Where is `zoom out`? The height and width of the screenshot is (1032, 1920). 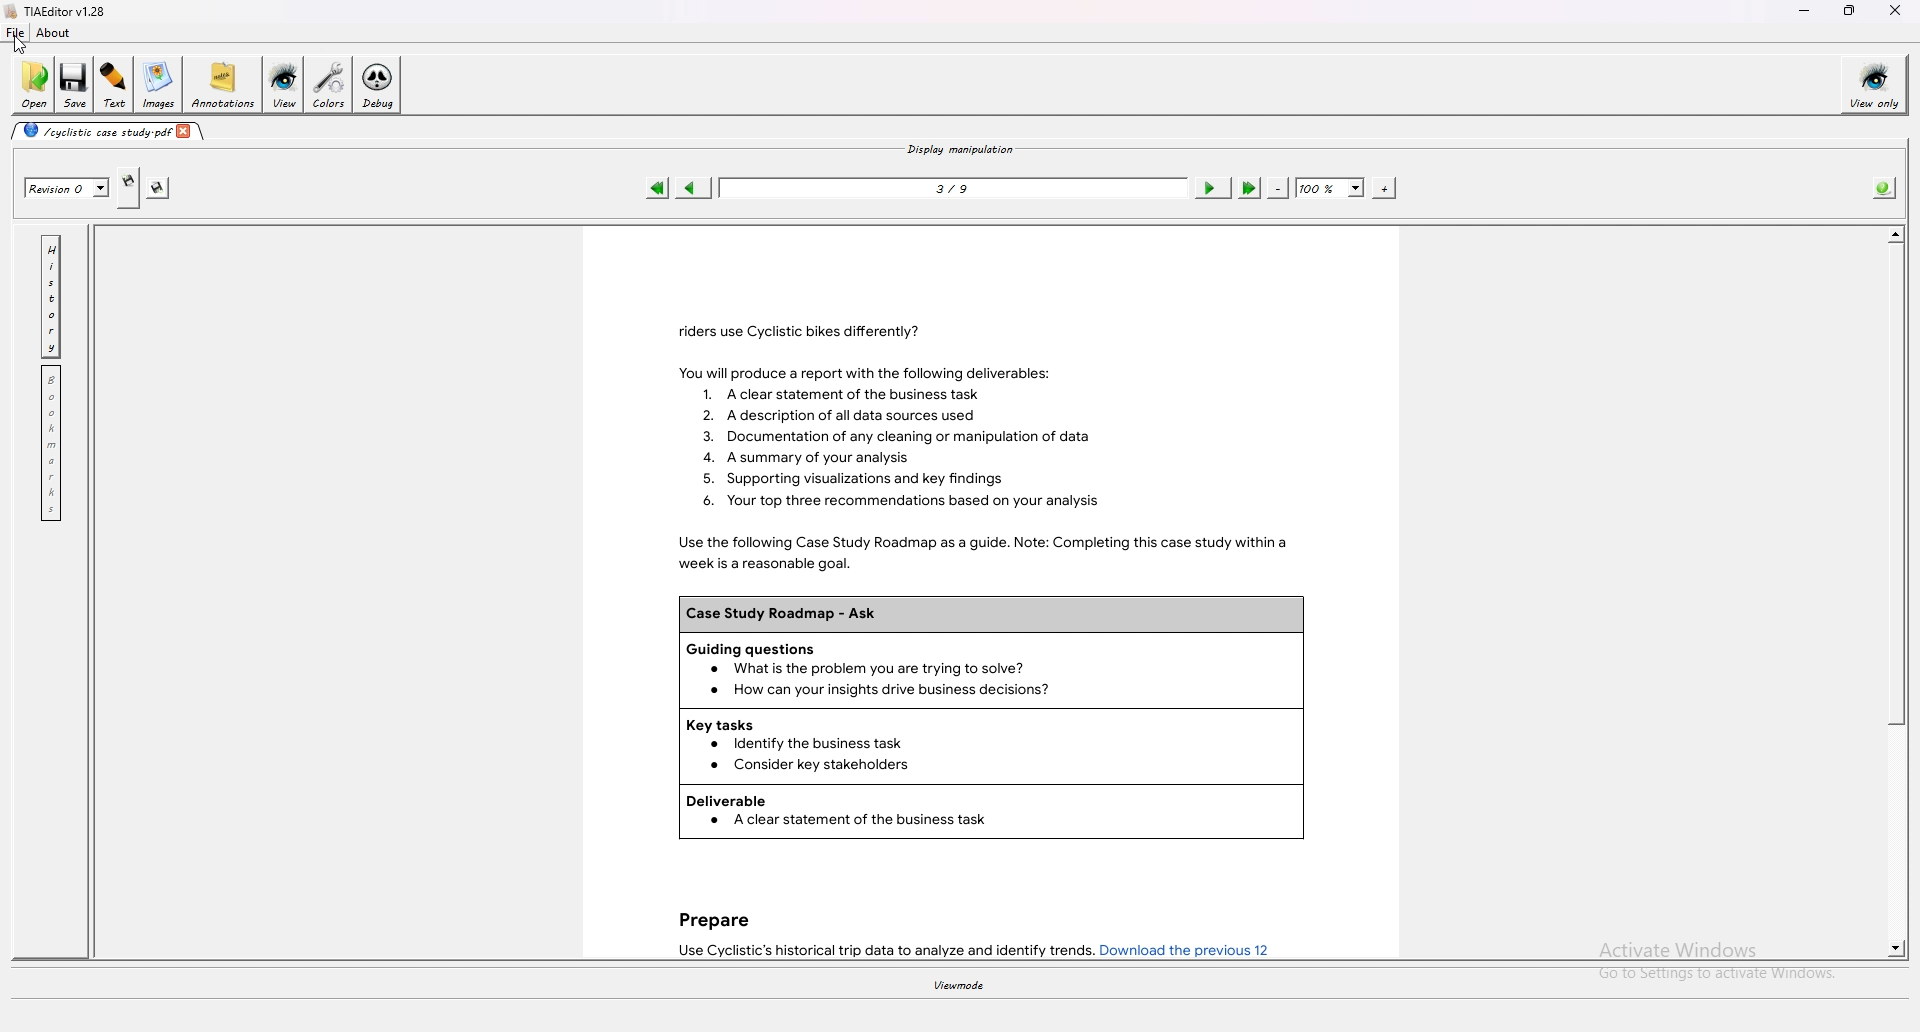 zoom out is located at coordinates (1277, 187).